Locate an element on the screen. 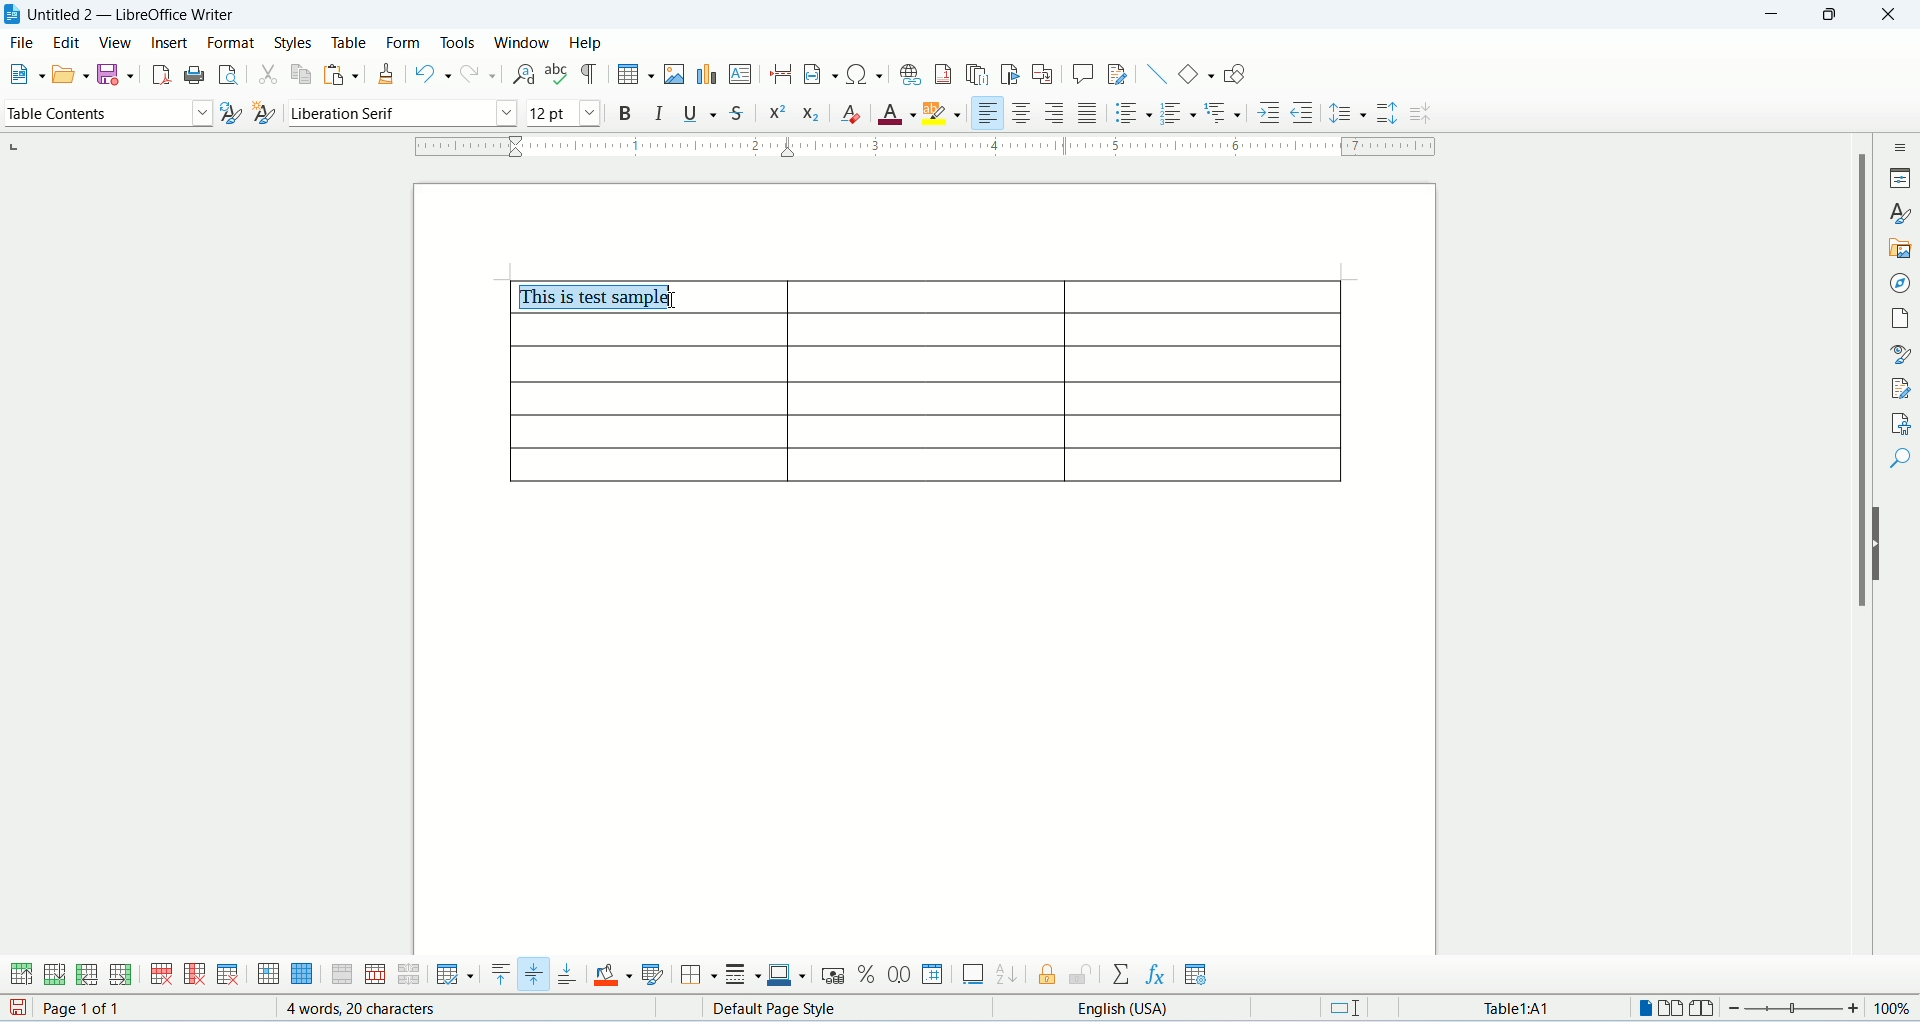 This screenshot has width=1920, height=1022. border color is located at coordinates (788, 977).